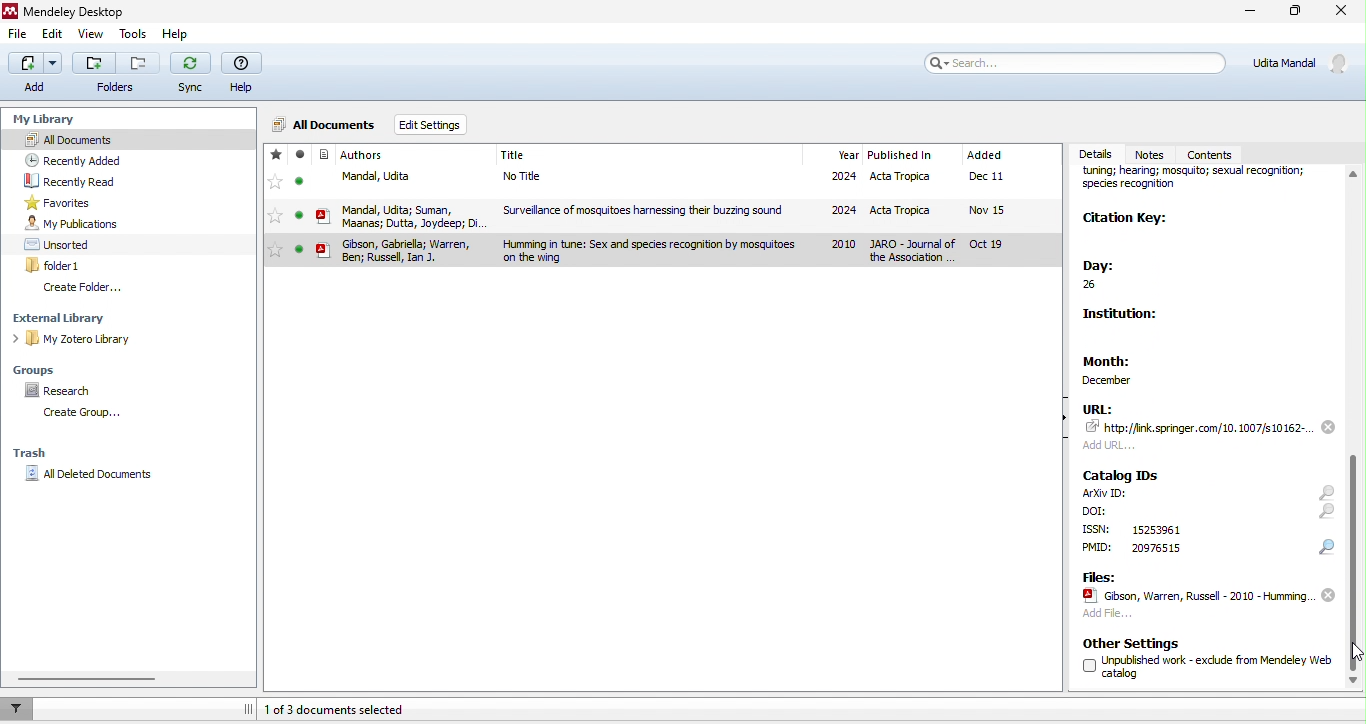 The image size is (1366, 724). What do you see at coordinates (1107, 493) in the screenshot?
I see `text` at bounding box center [1107, 493].